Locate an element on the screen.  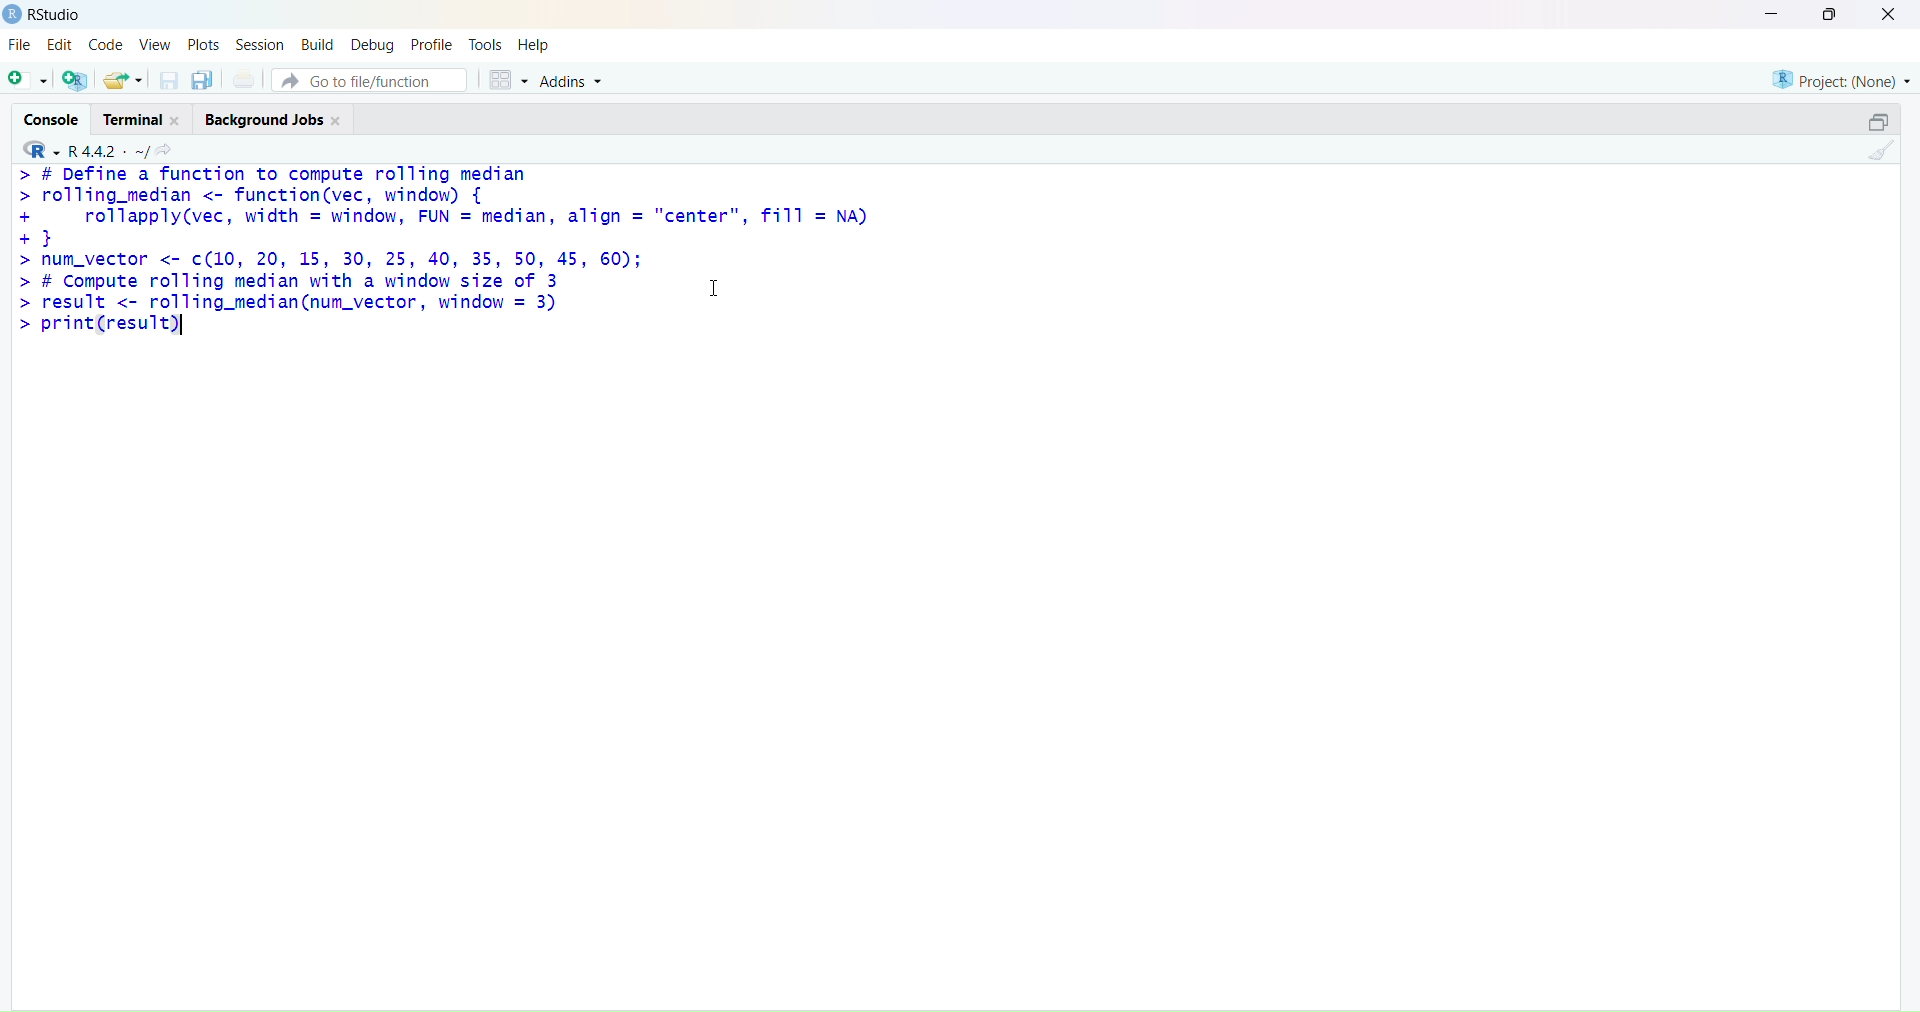
go to file/function is located at coordinates (372, 81).